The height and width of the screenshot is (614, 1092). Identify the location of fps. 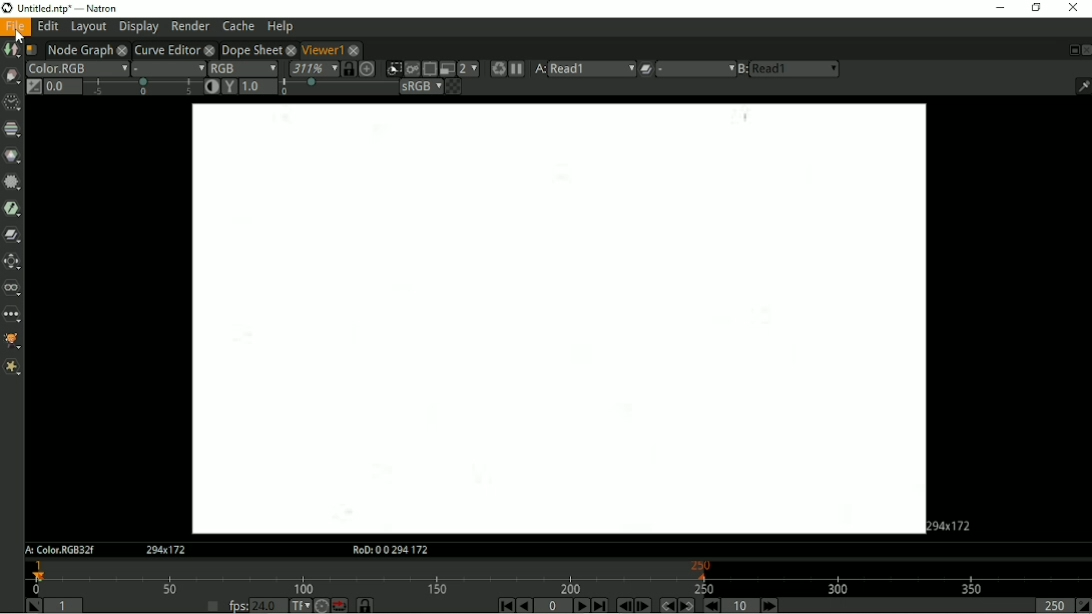
(238, 606).